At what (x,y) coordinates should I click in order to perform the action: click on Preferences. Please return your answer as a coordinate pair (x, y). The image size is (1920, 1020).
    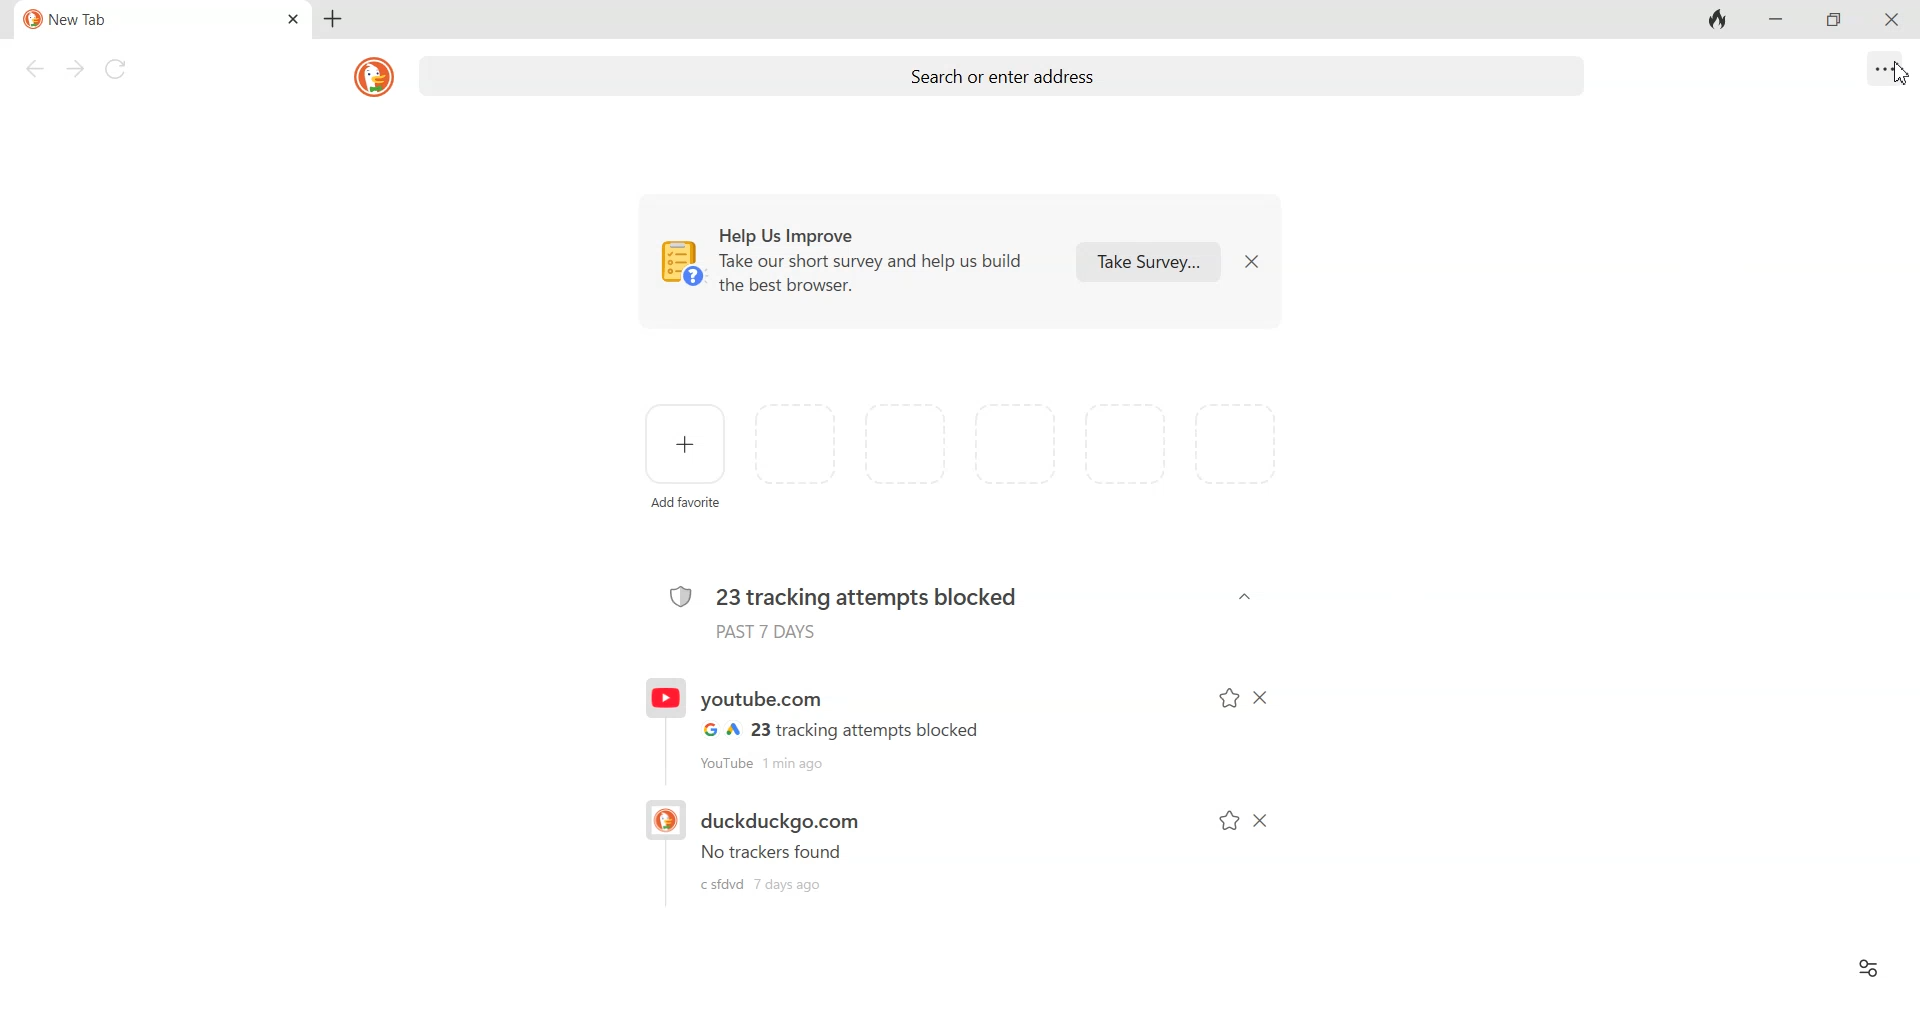
    Looking at the image, I should click on (1867, 967).